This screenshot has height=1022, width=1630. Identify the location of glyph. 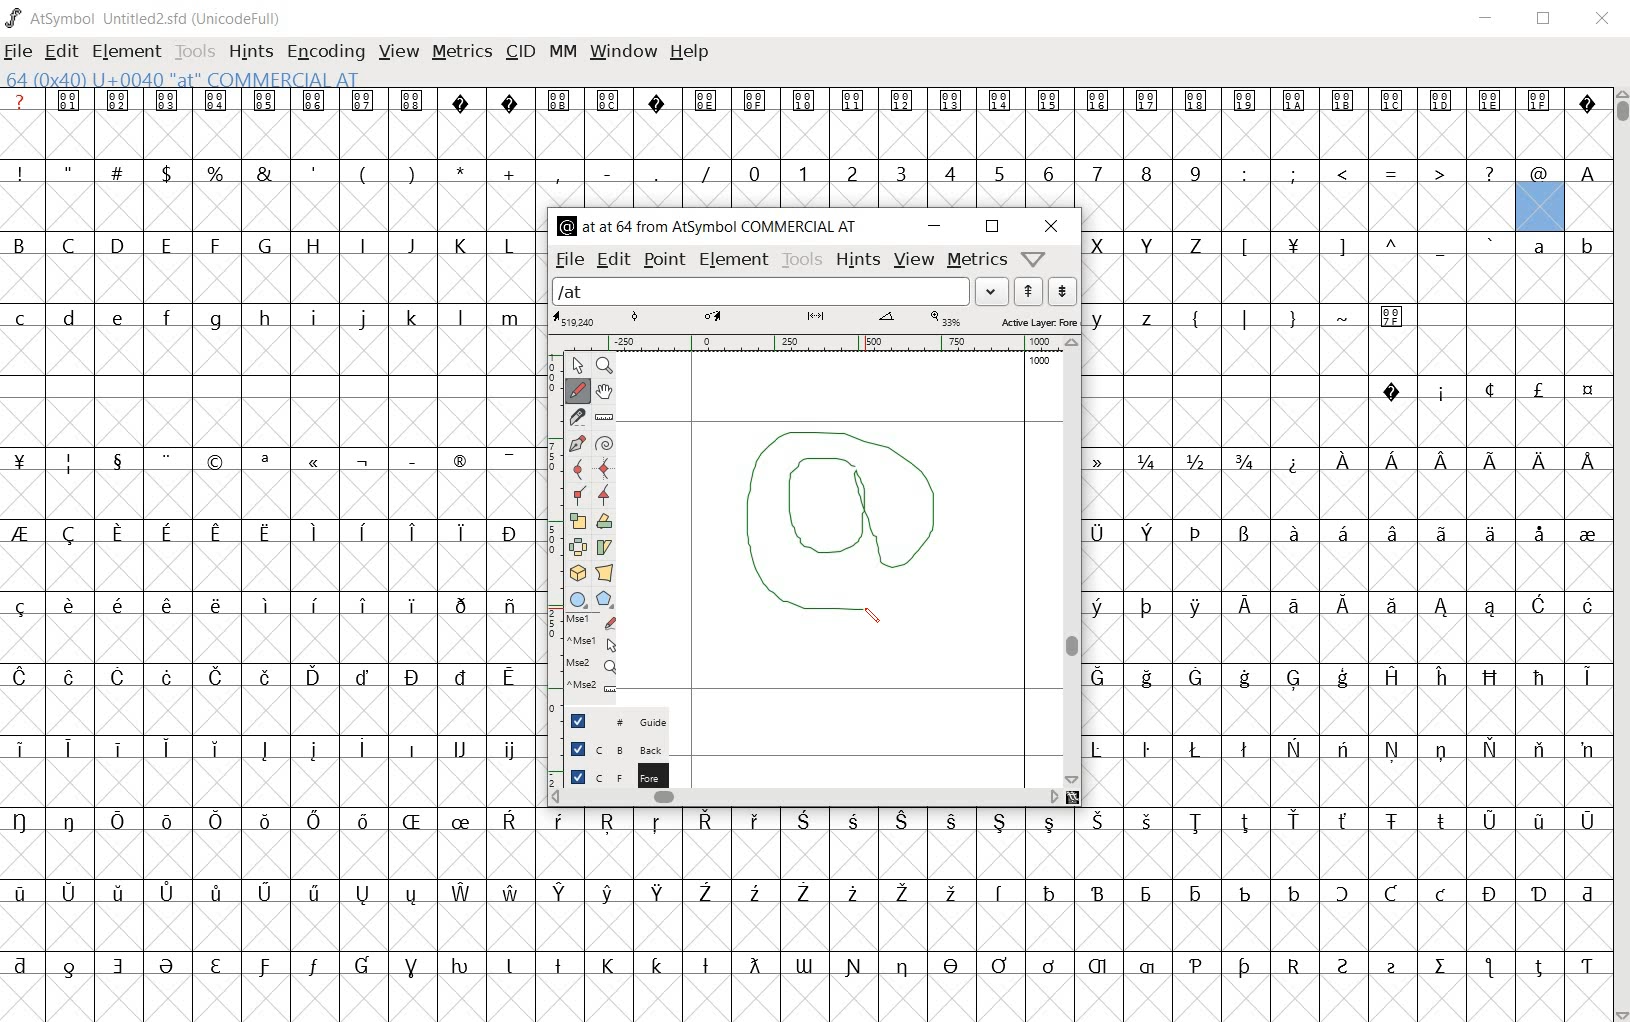
(1347, 552).